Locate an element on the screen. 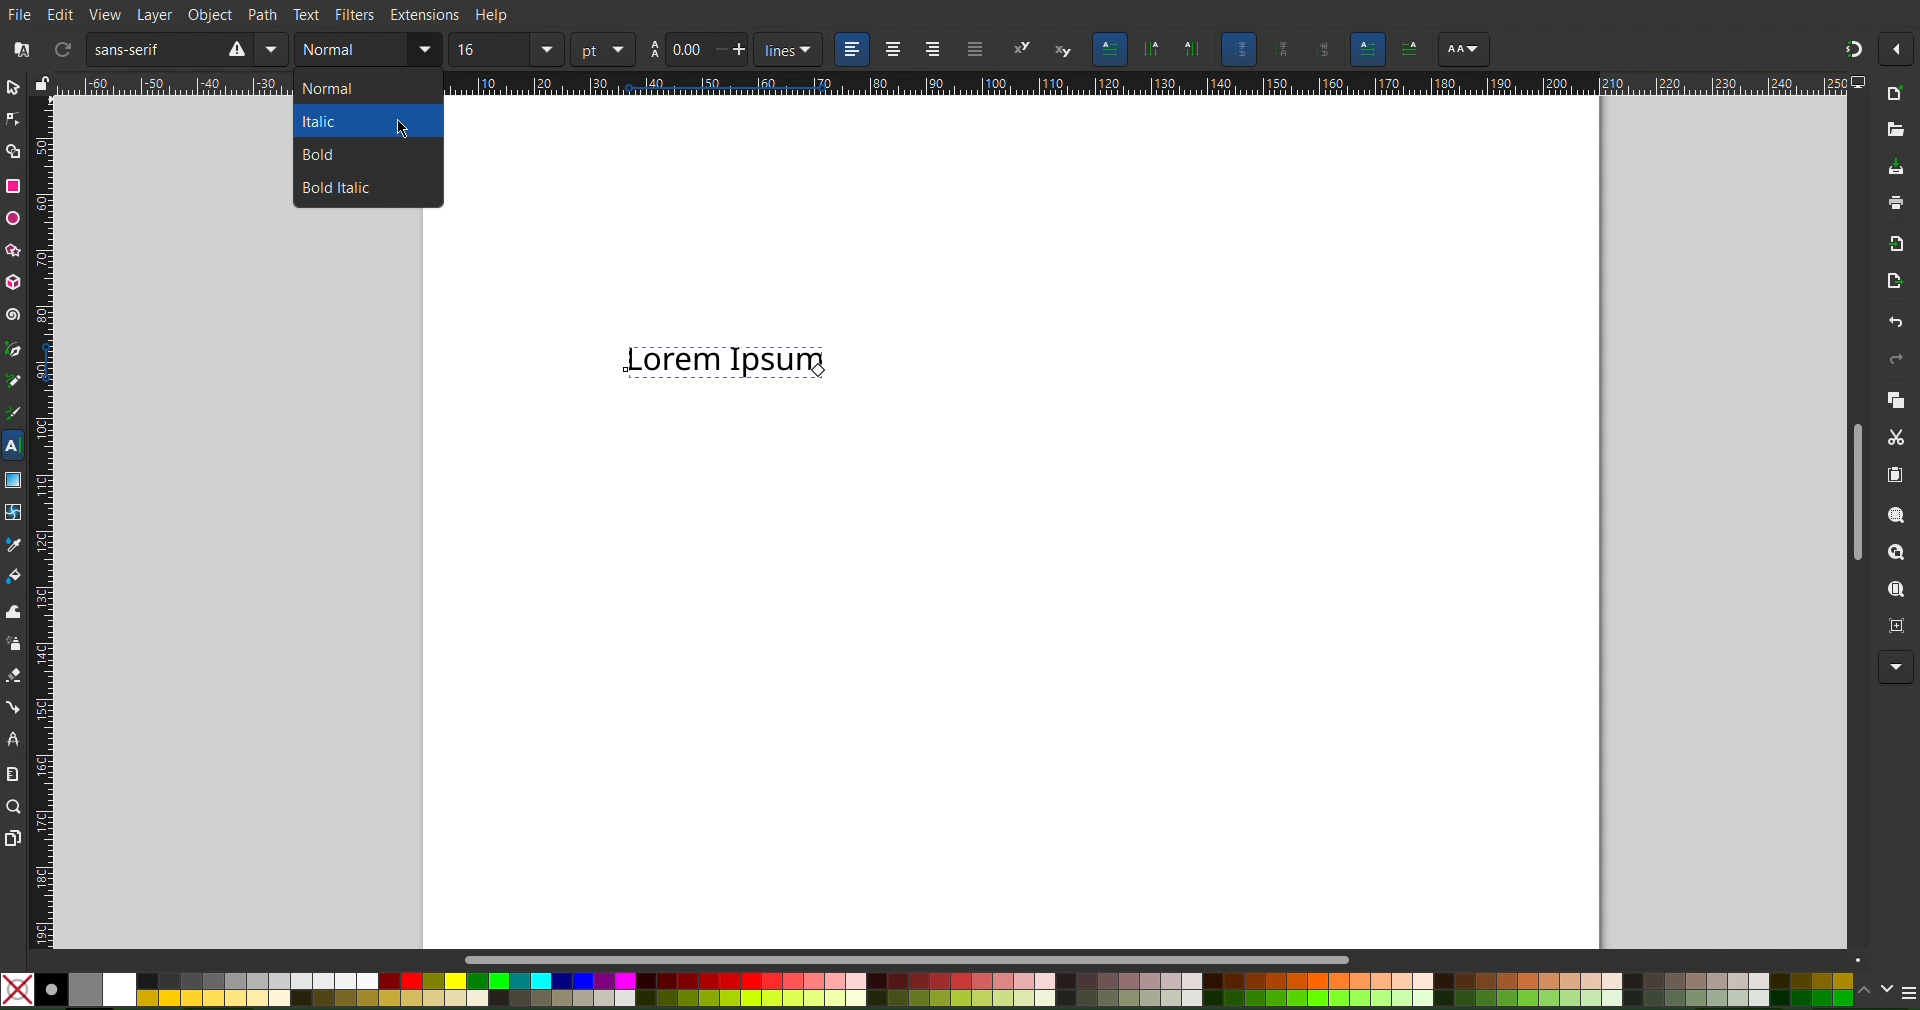 The width and height of the screenshot is (1920, 1010). Open Export is located at coordinates (1891, 283).